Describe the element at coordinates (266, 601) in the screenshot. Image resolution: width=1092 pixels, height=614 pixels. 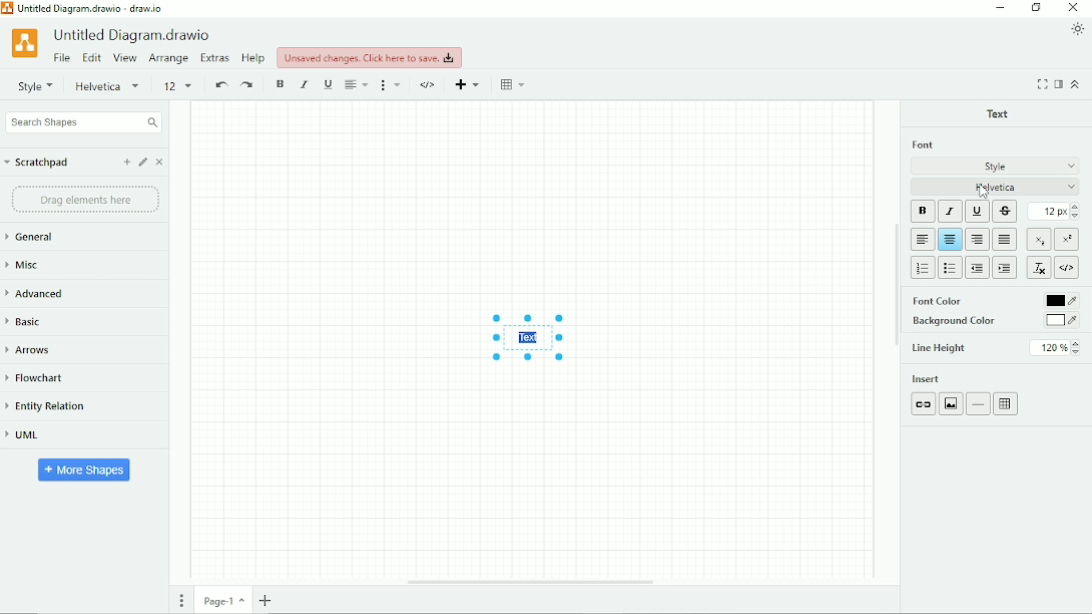
I see `Insert page` at that location.